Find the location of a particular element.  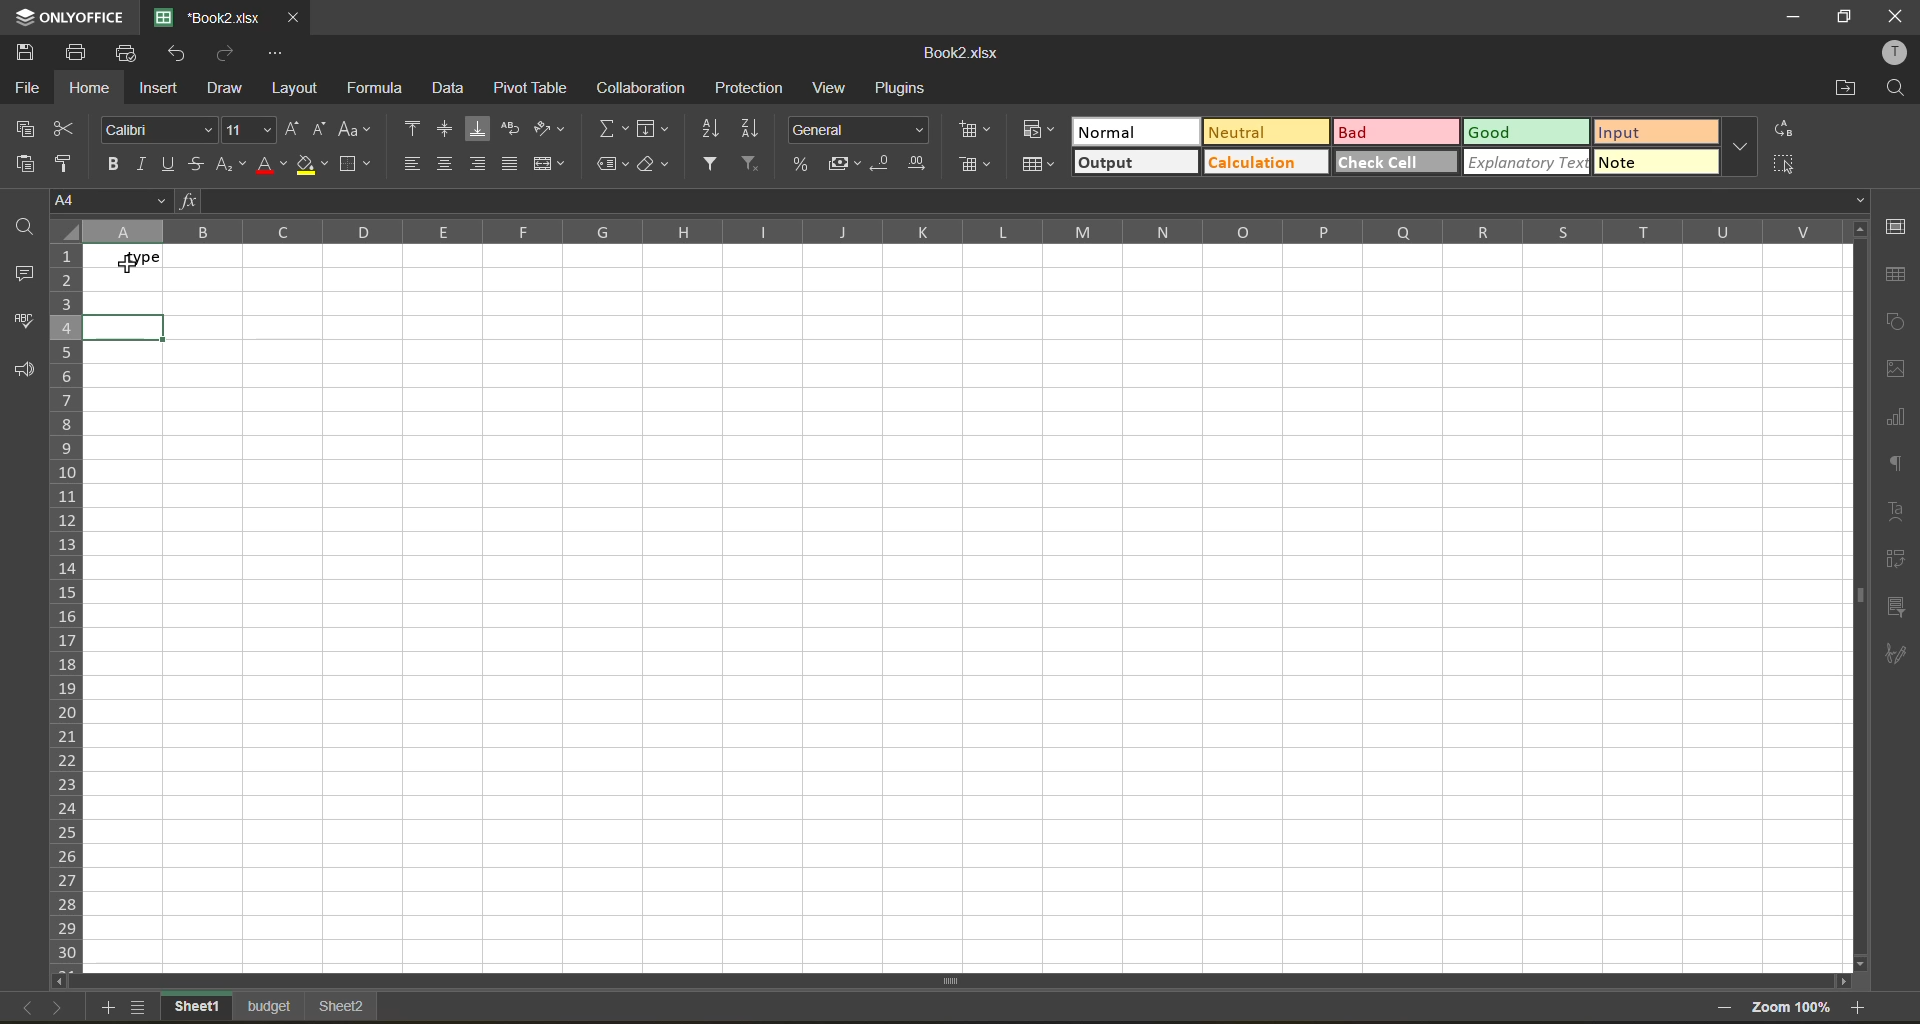

close tab is located at coordinates (294, 15).